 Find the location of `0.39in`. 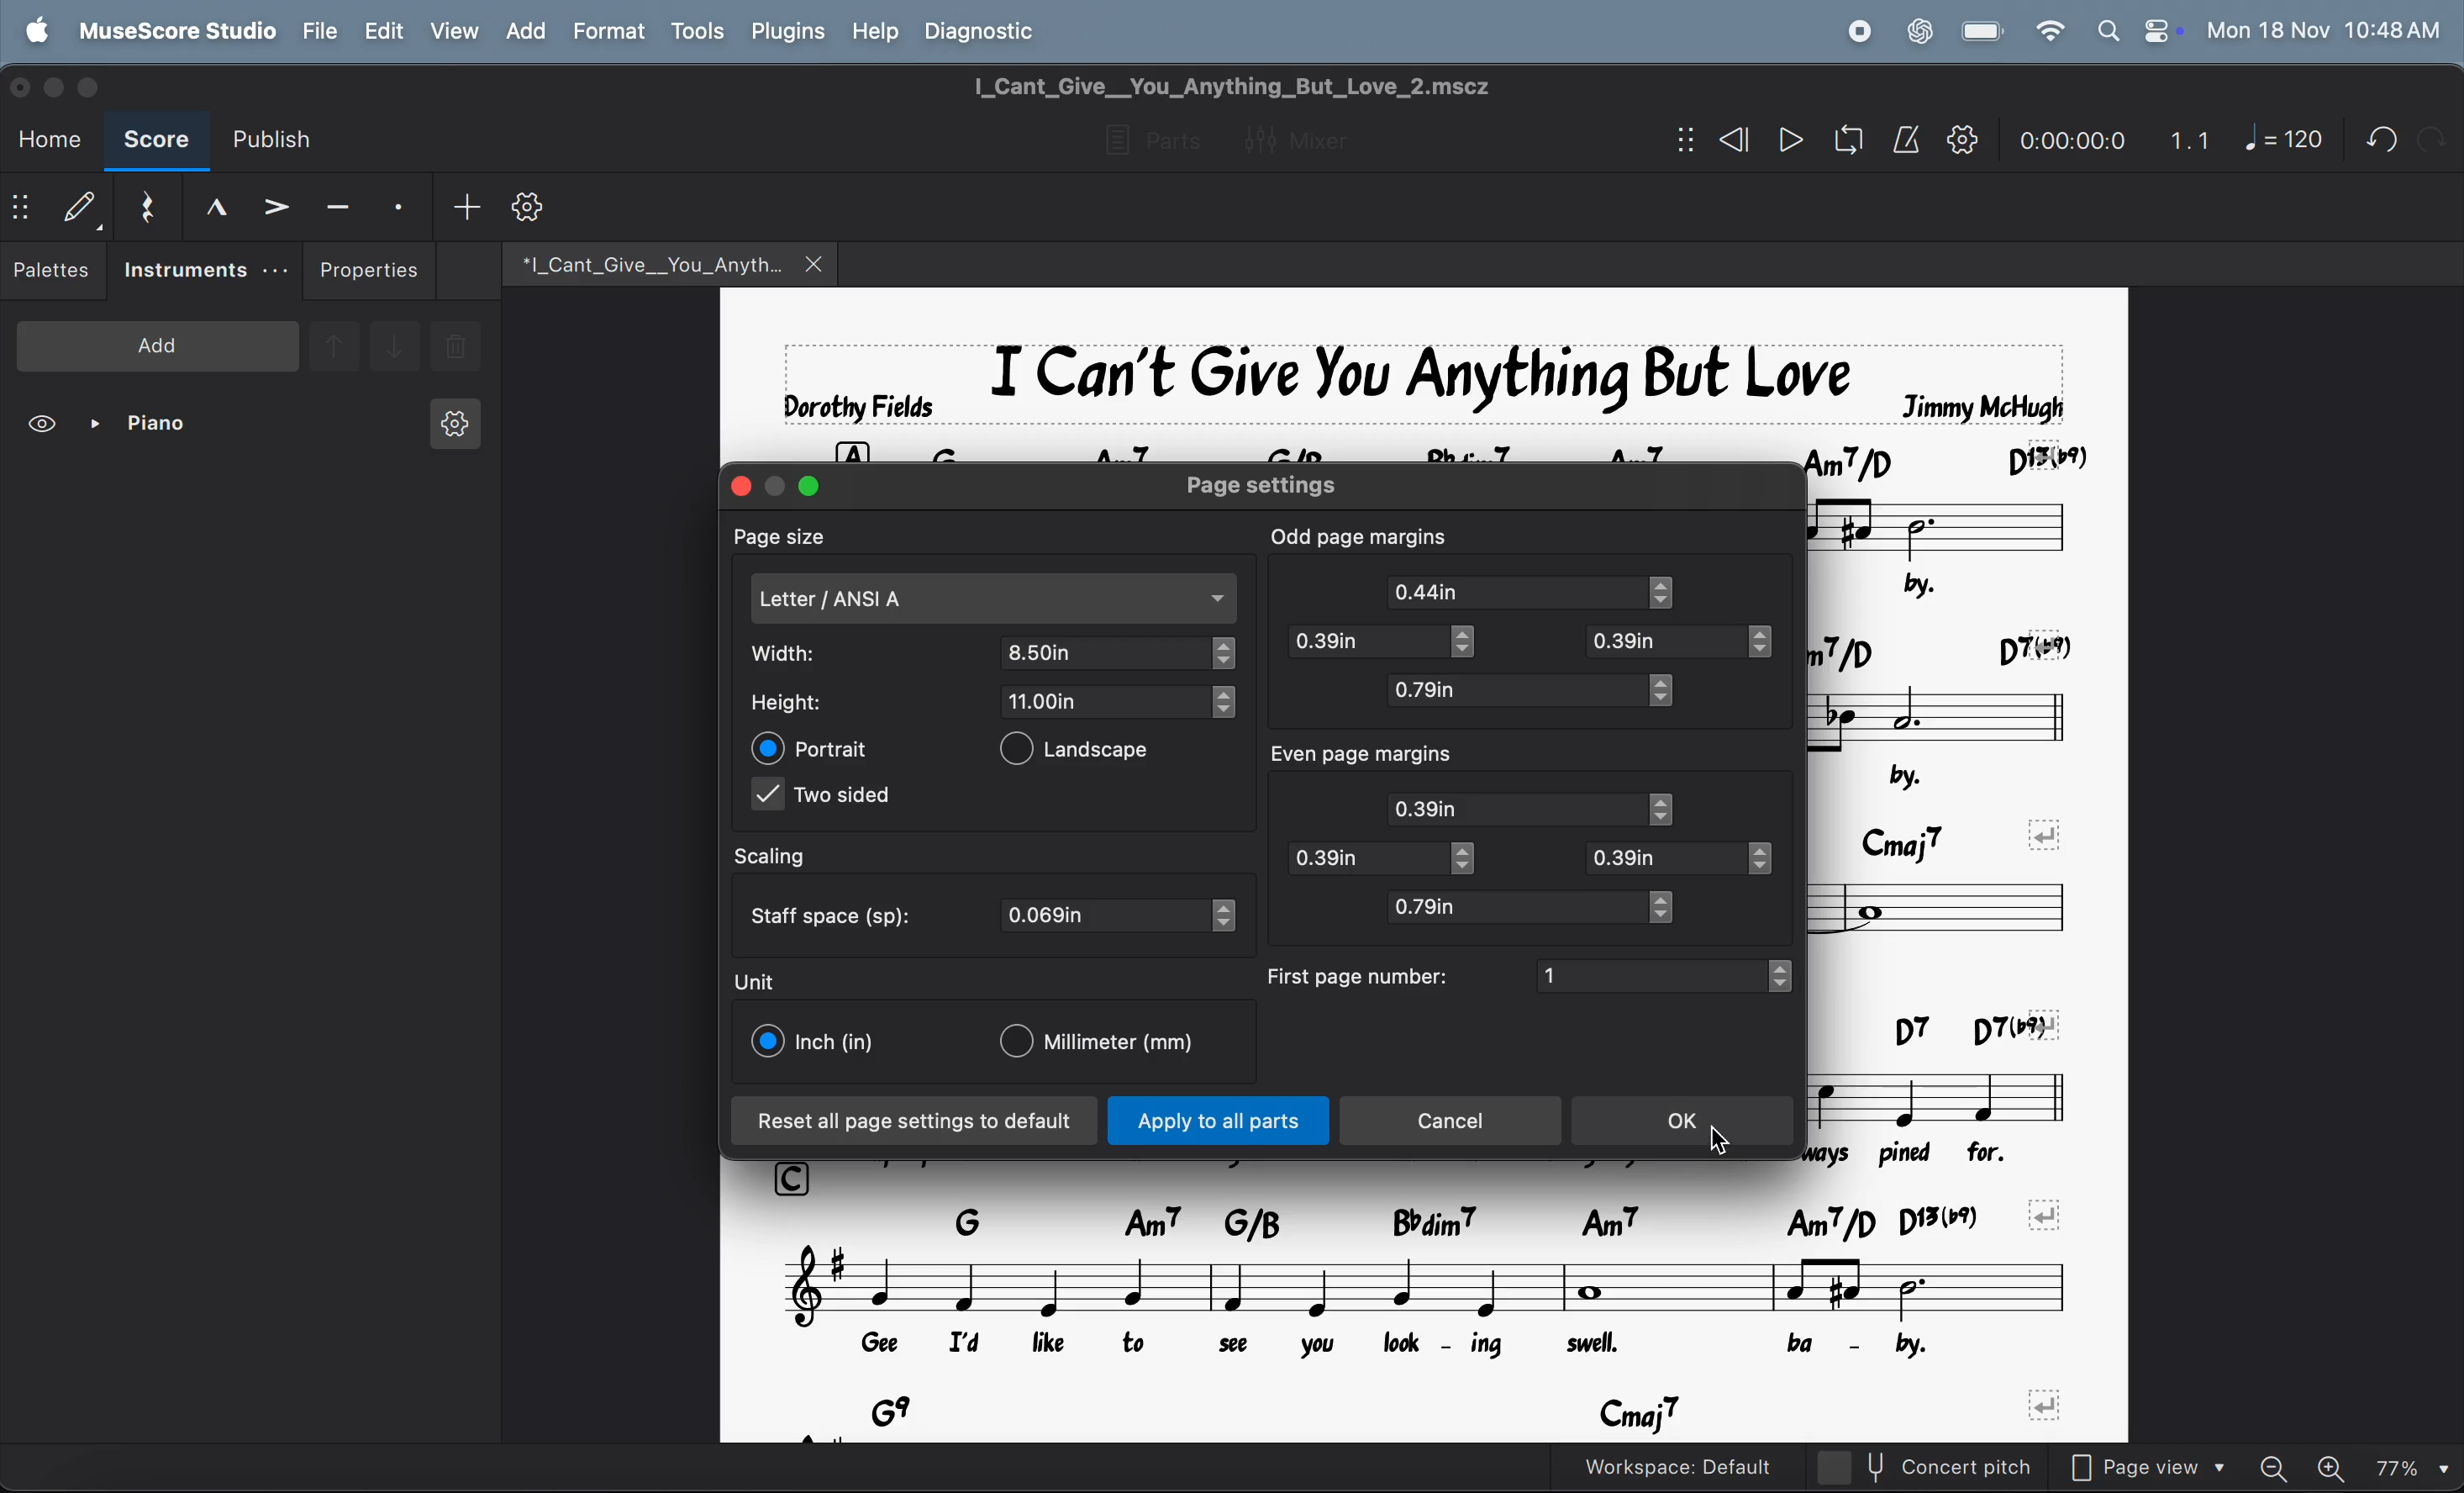

0.39in is located at coordinates (1667, 857).